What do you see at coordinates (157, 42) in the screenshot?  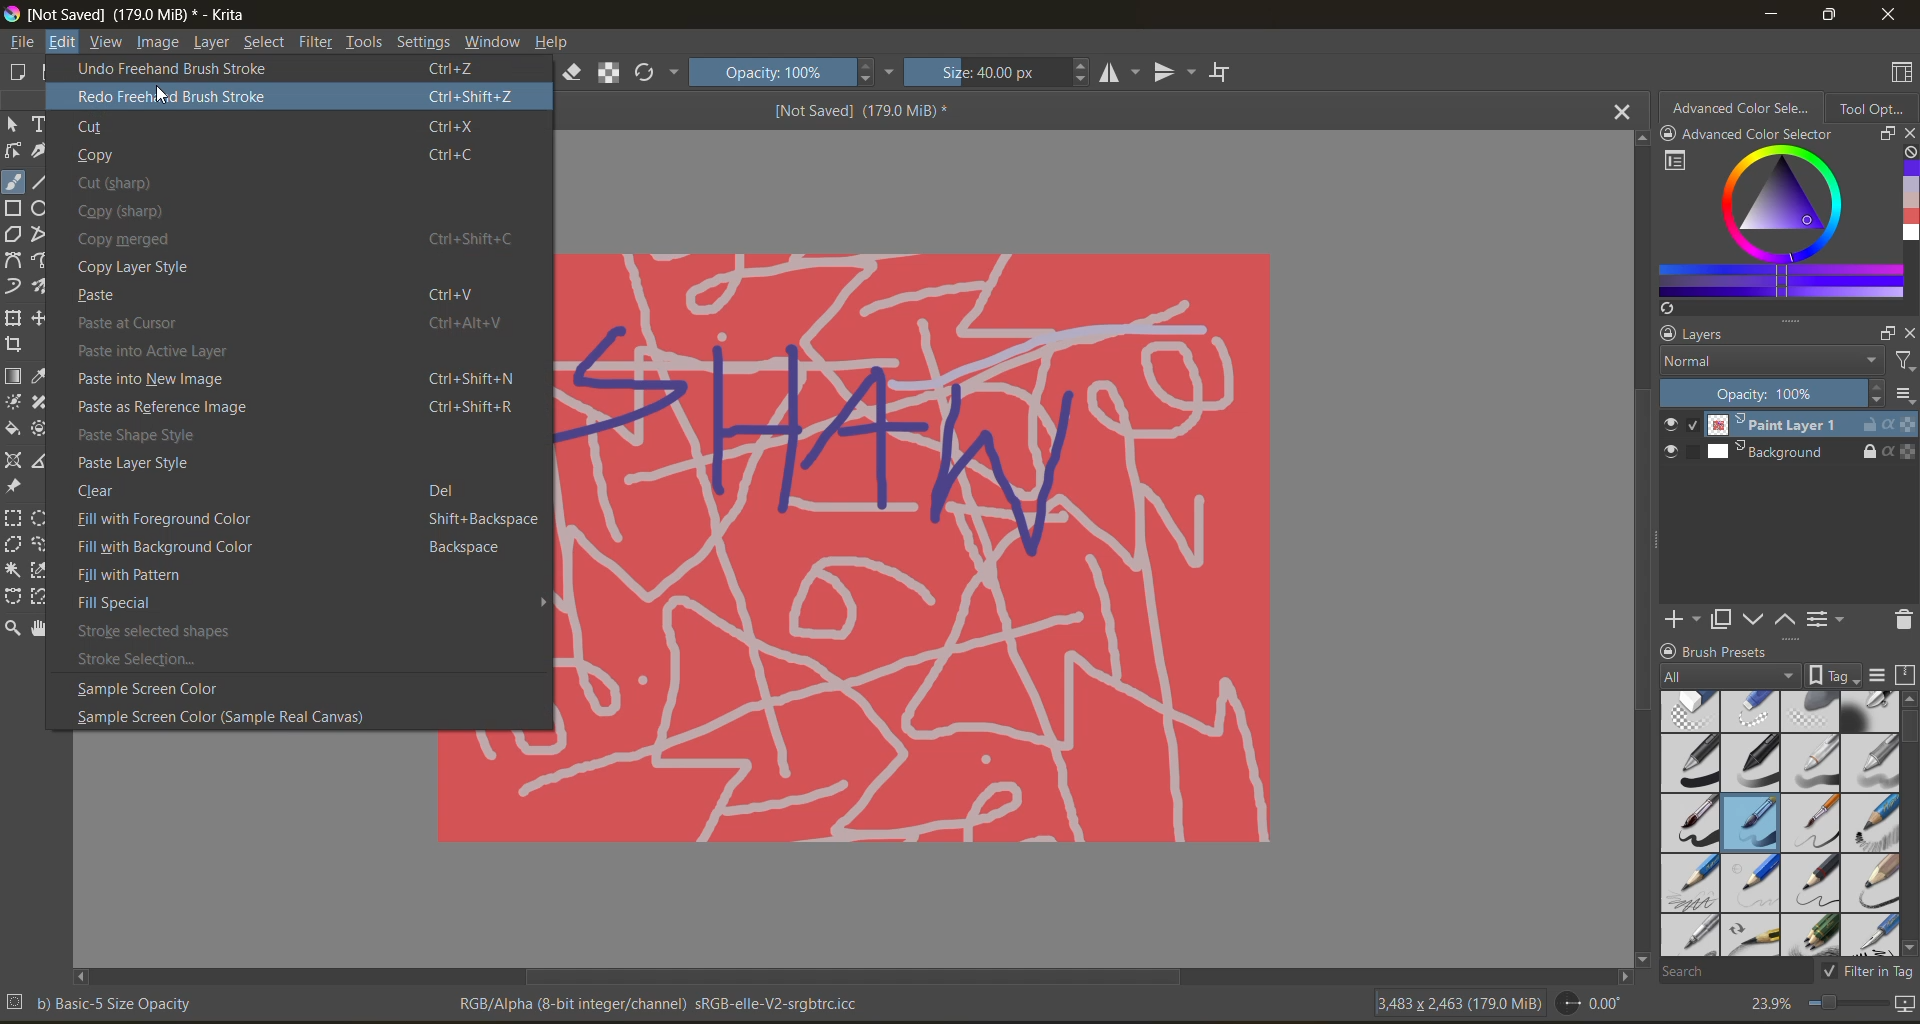 I see `image` at bounding box center [157, 42].